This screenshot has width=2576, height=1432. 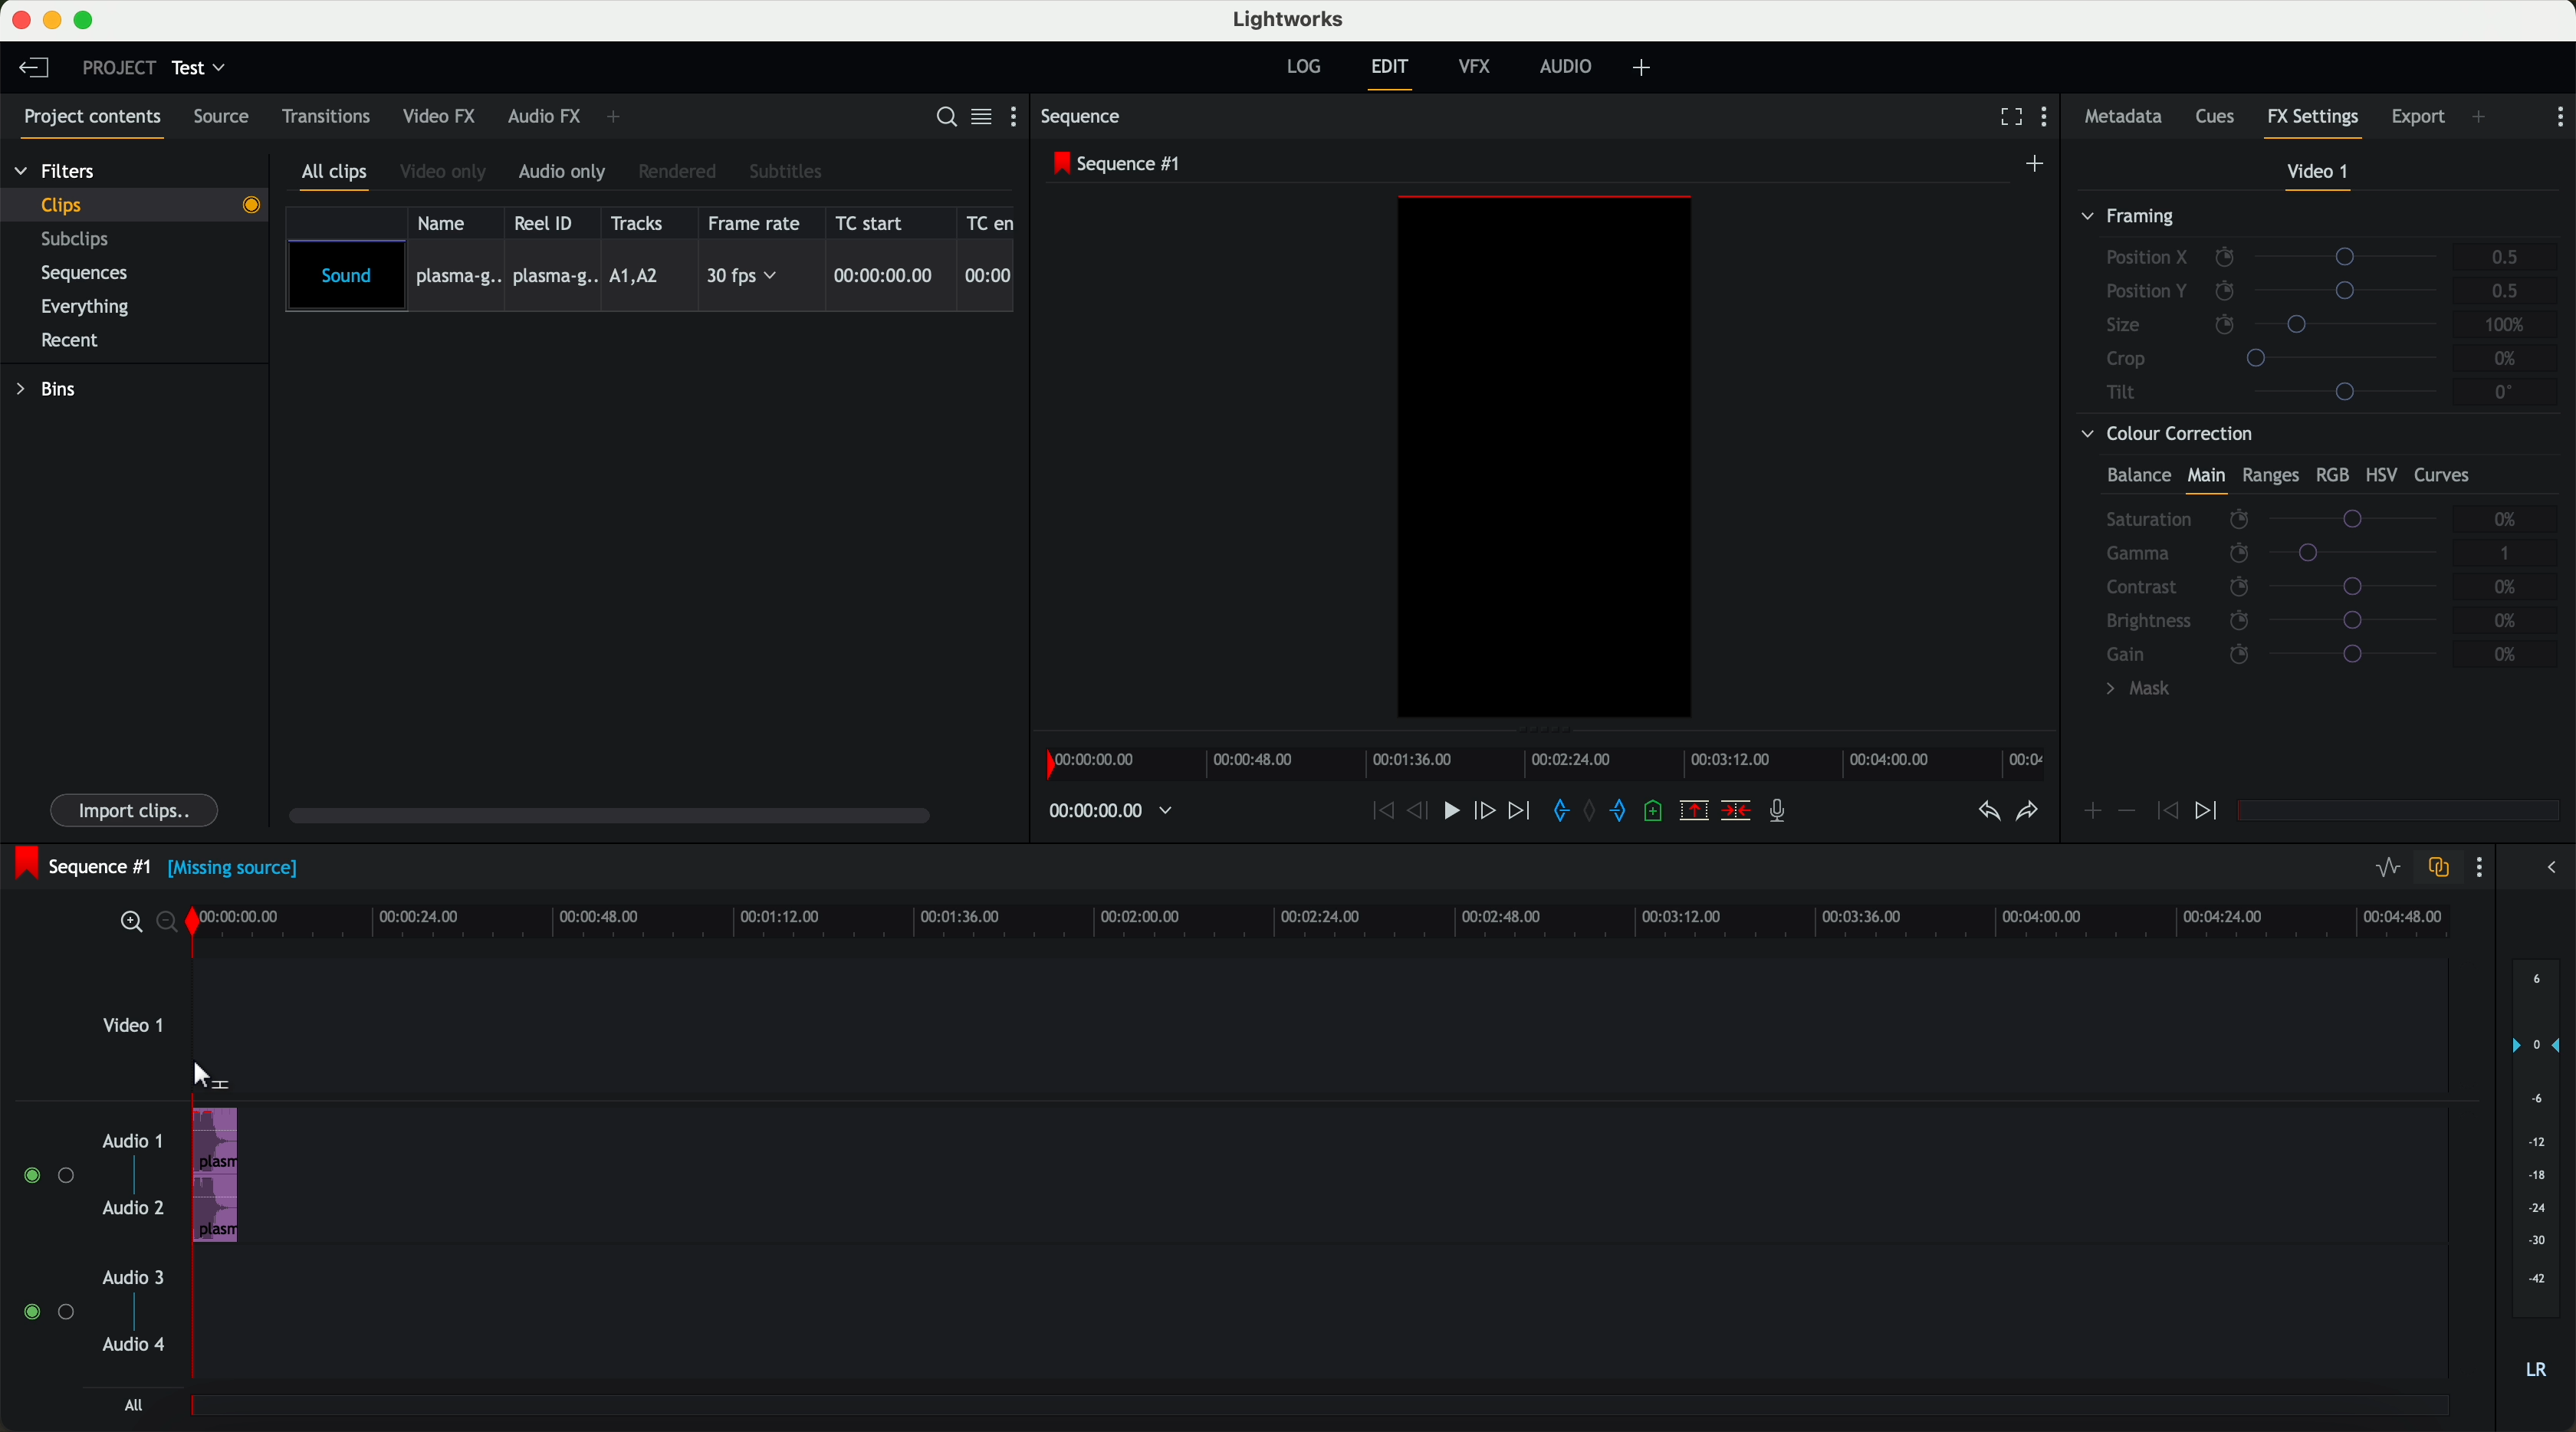 What do you see at coordinates (2484, 870) in the screenshot?
I see `show settings menu` at bounding box center [2484, 870].